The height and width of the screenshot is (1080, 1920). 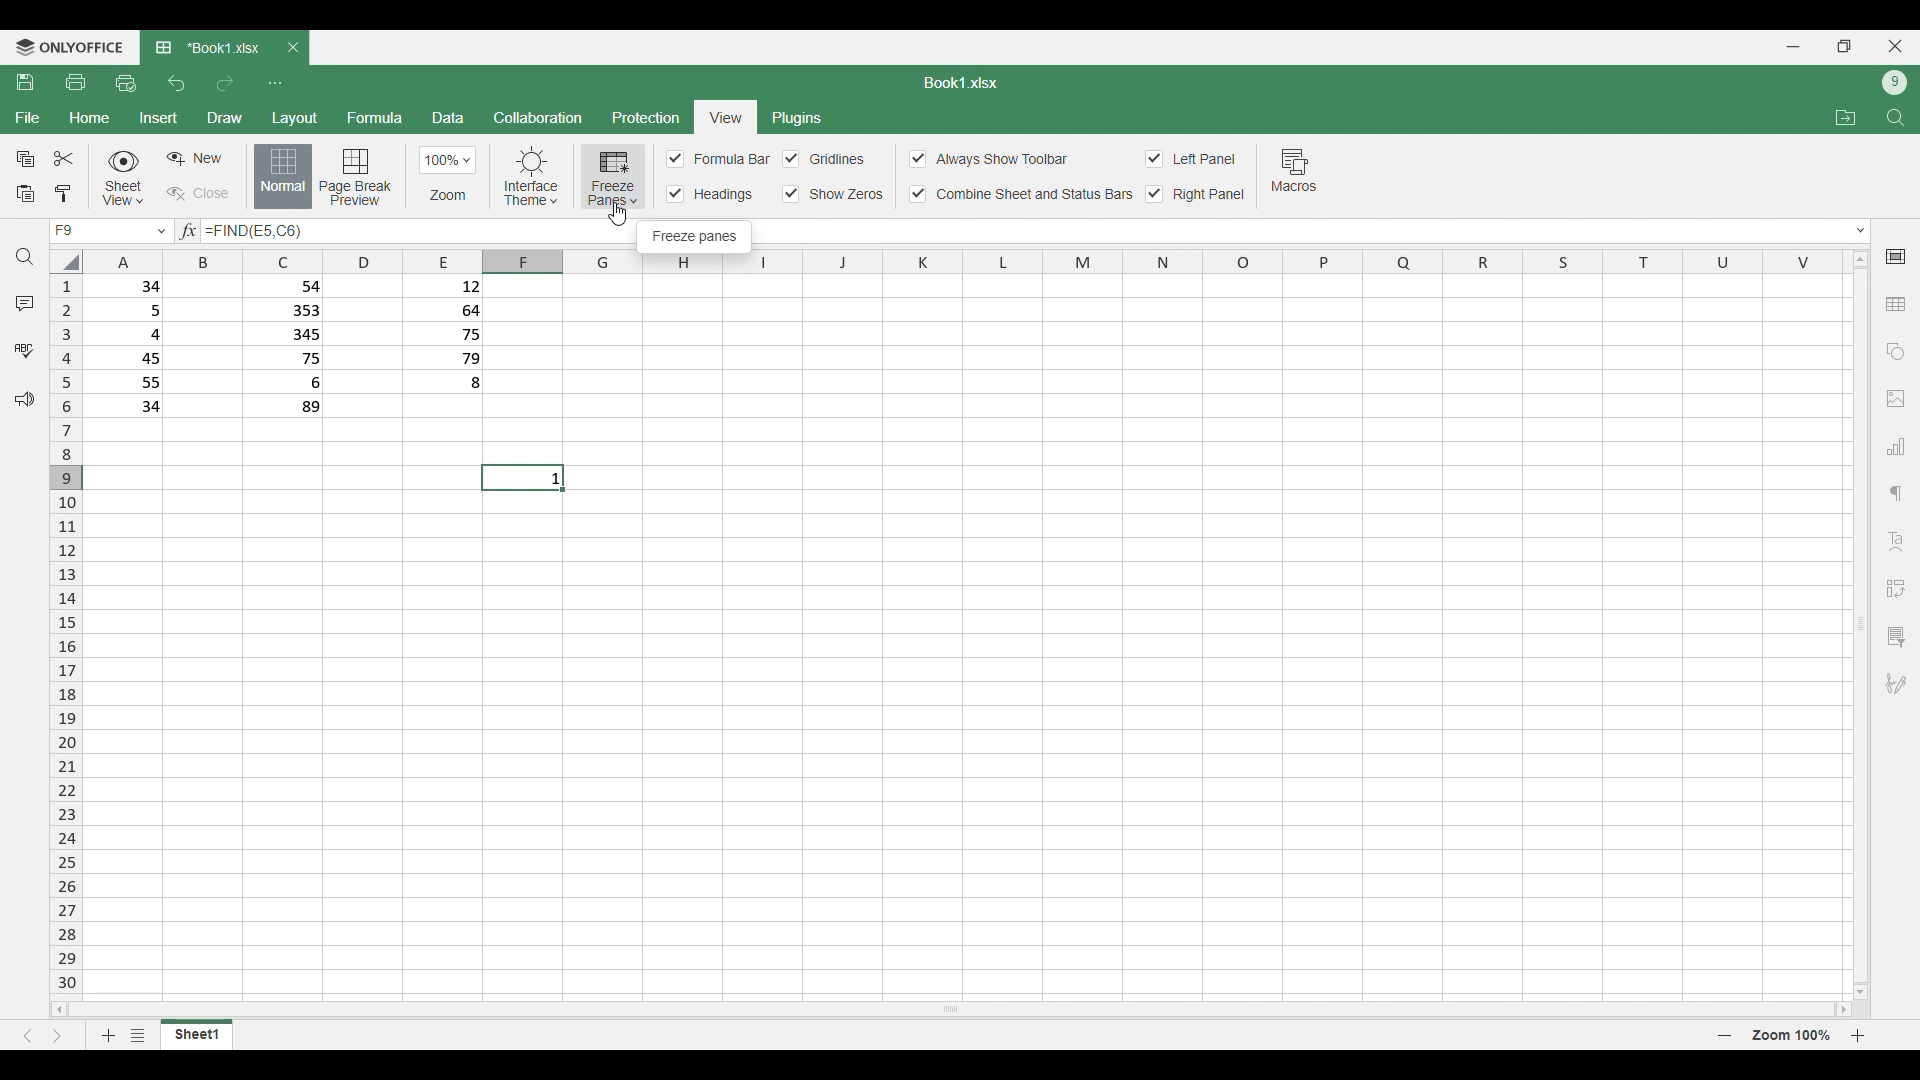 I want to click on Home menu, so click(x=89, y=118).